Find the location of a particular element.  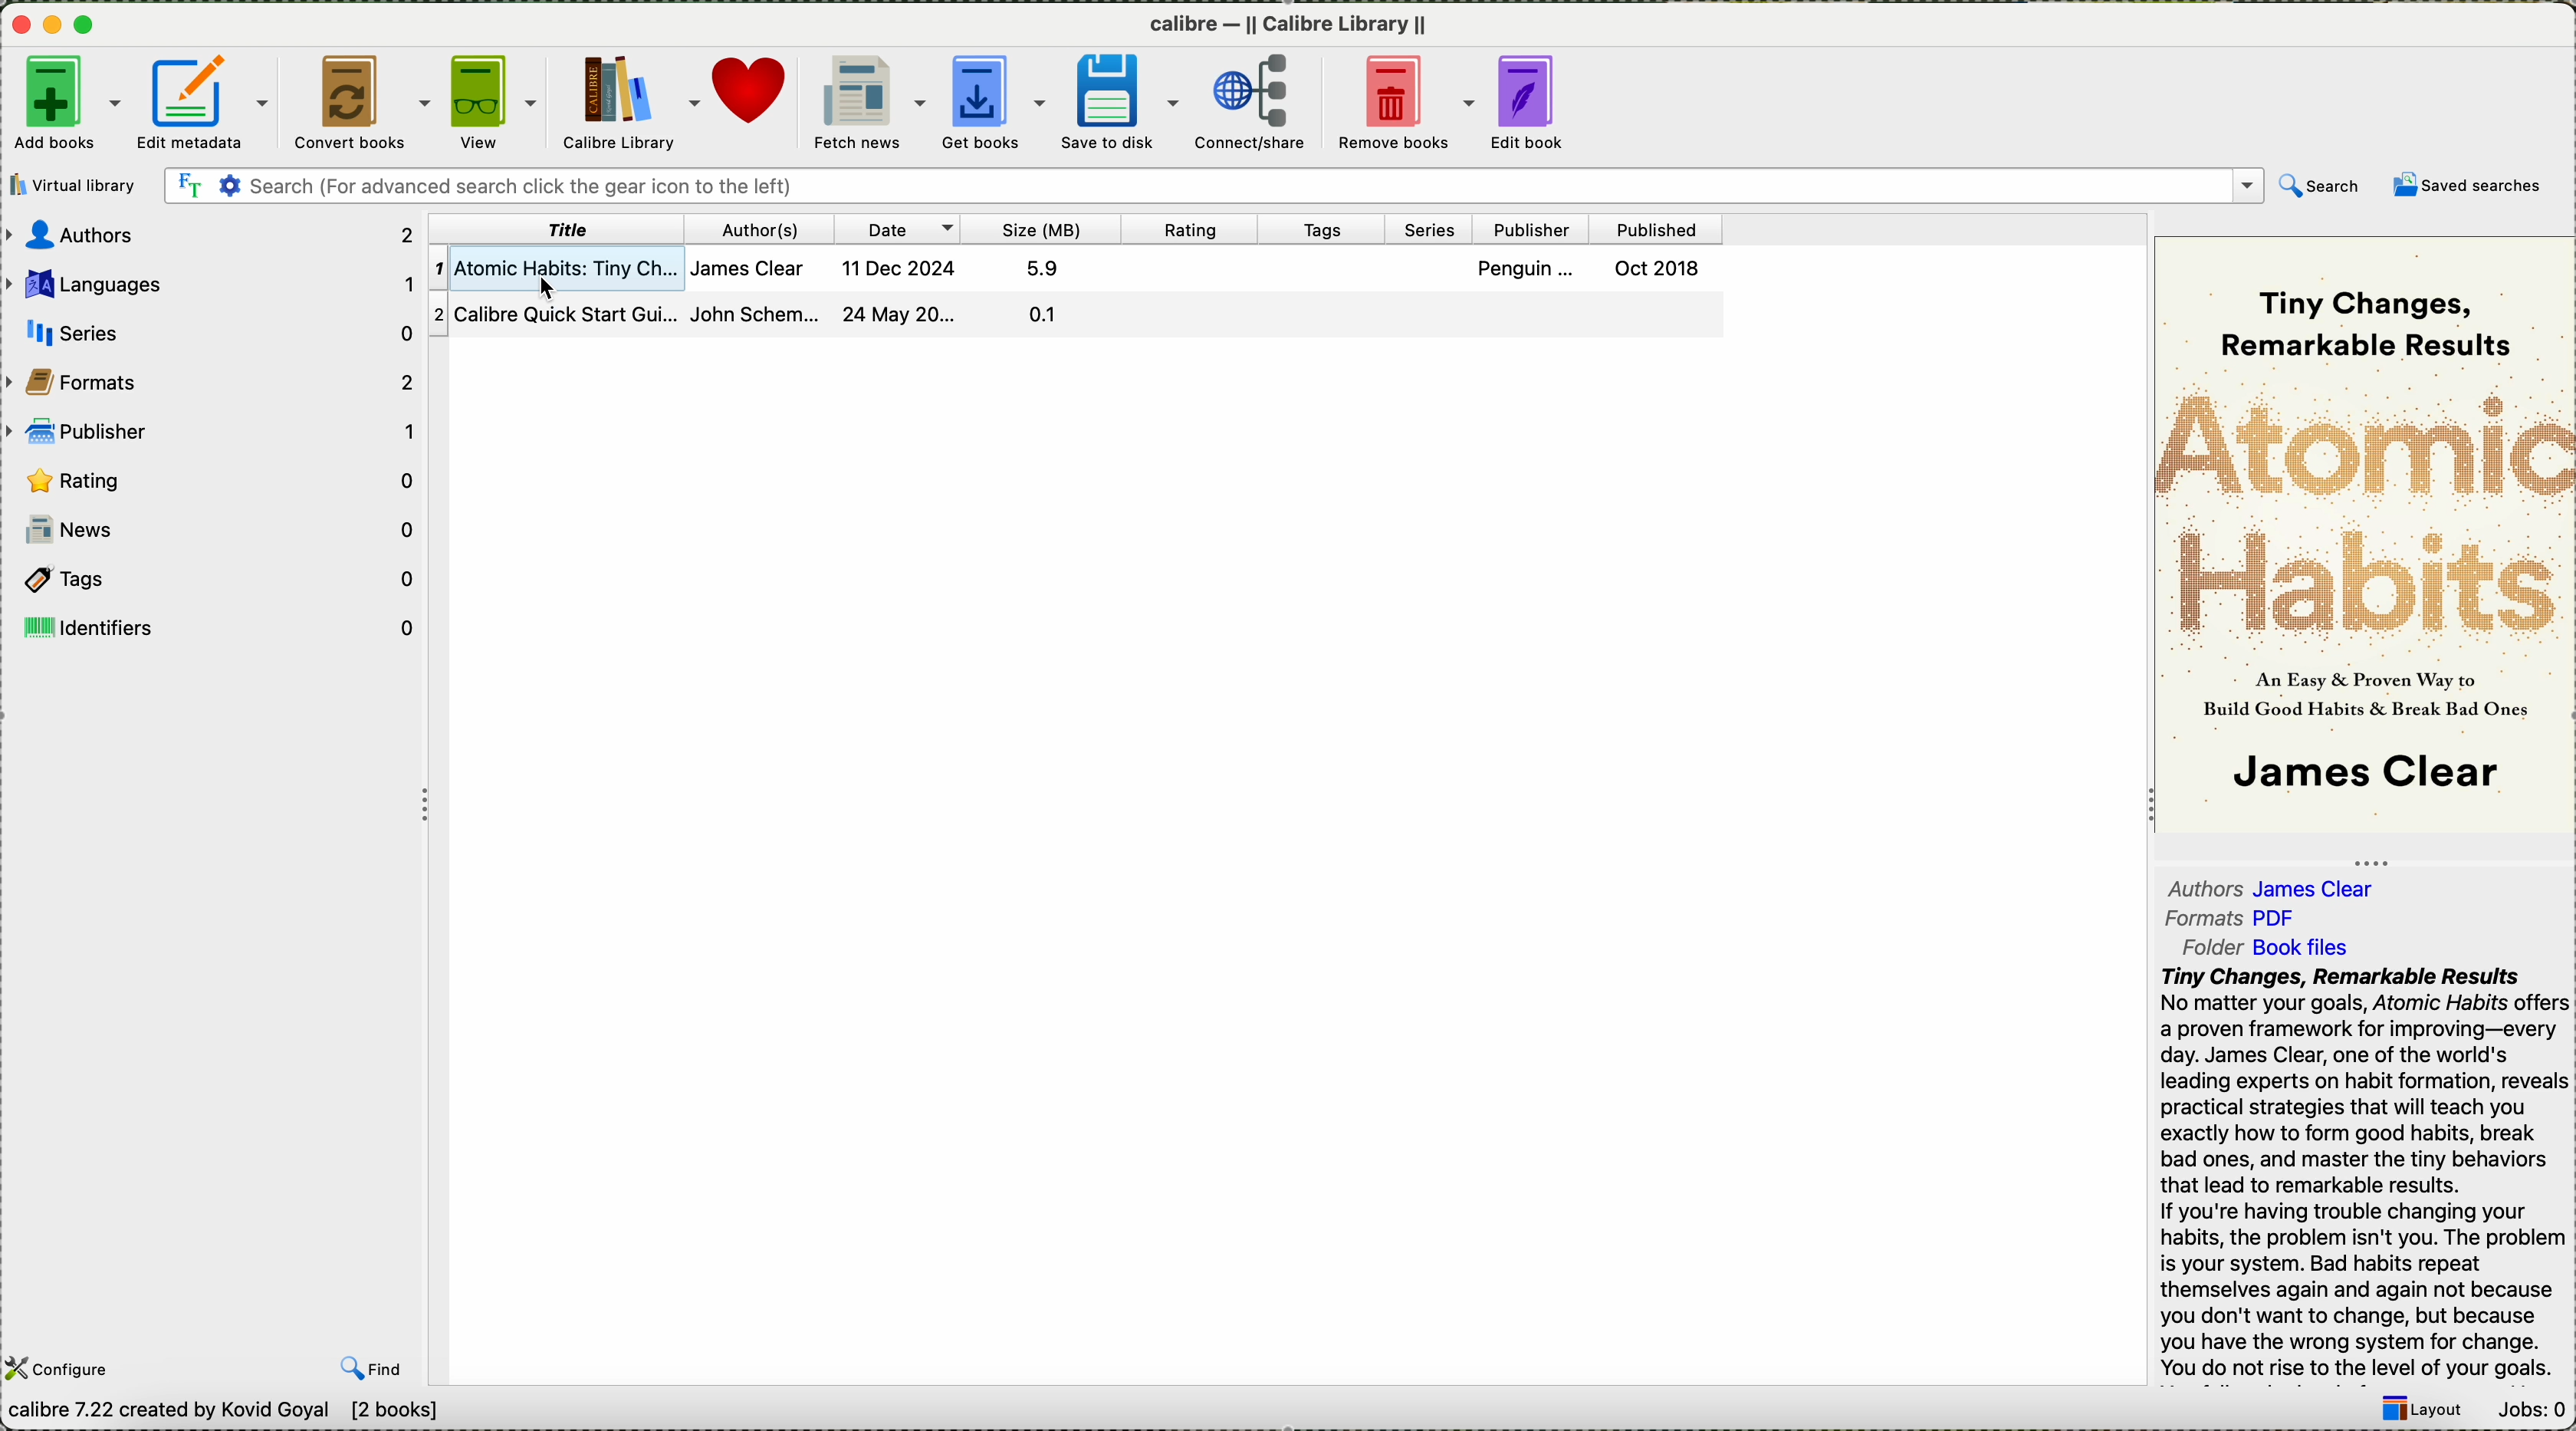

authors is located at coordinates (2278, 885).